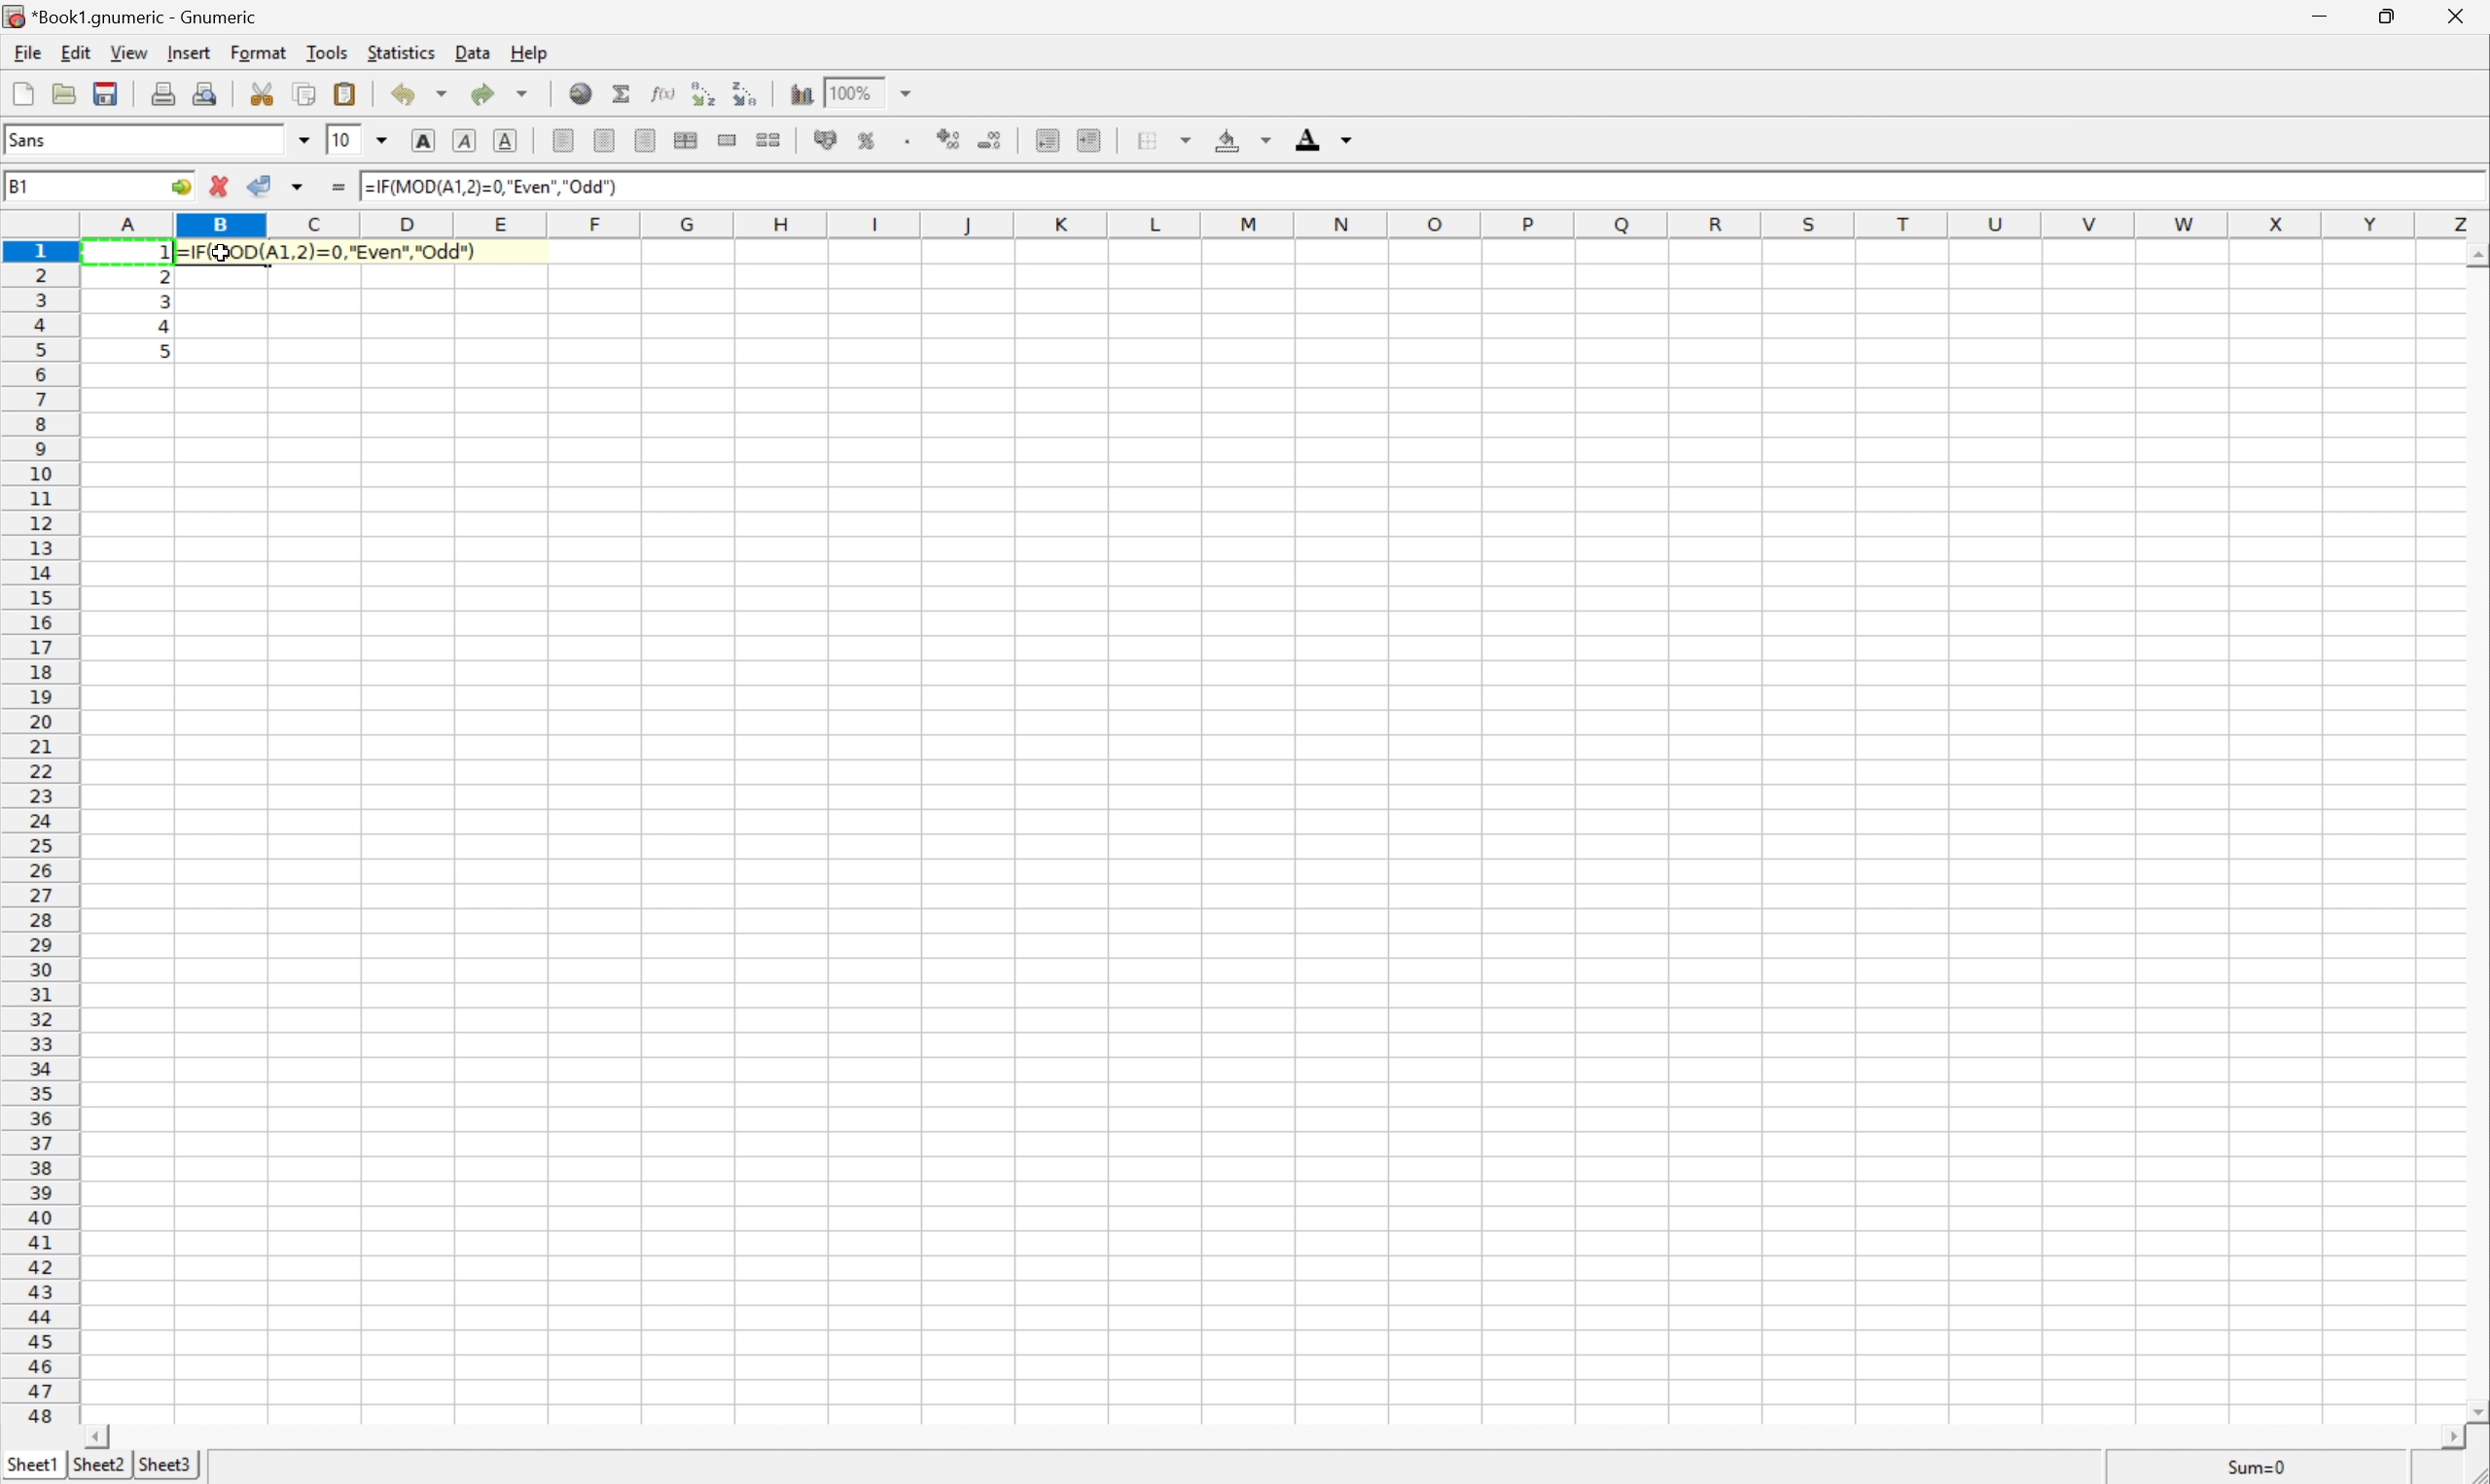  What do you see at coordinates (78, 51) in the screenshot?
I see `Edit` at bounding box center [78, 51].